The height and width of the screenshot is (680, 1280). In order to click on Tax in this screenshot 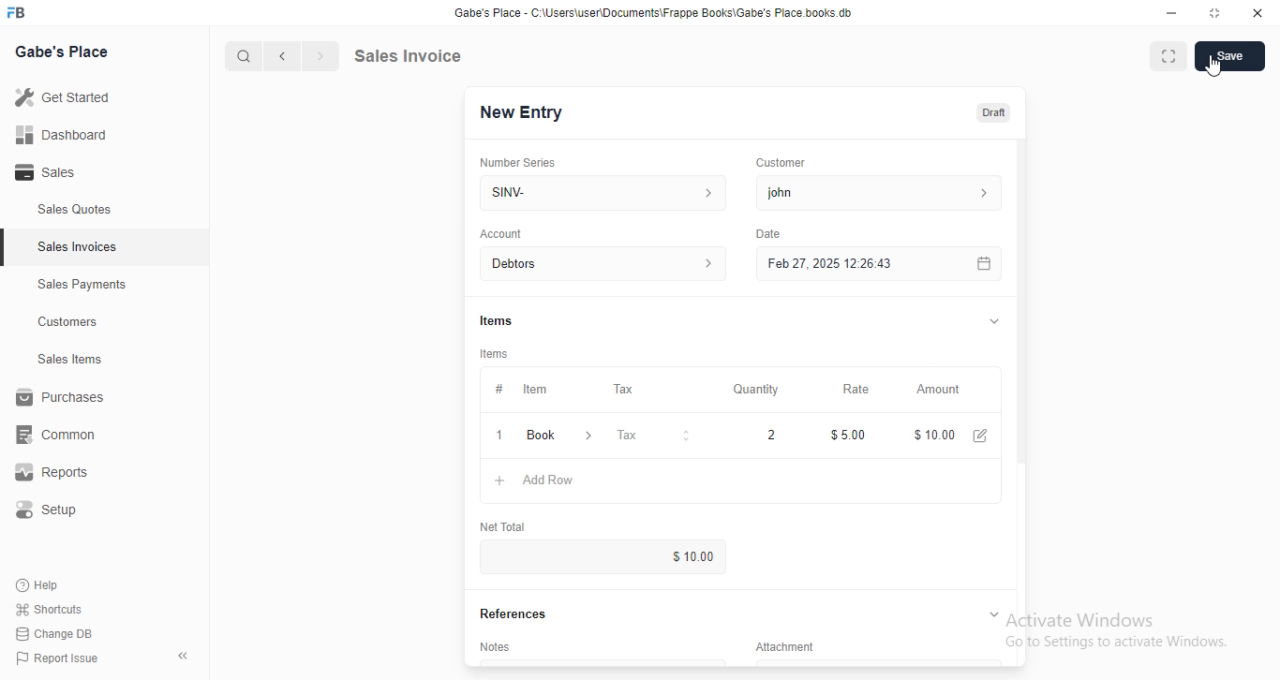, I will do `click(656, 436)`.